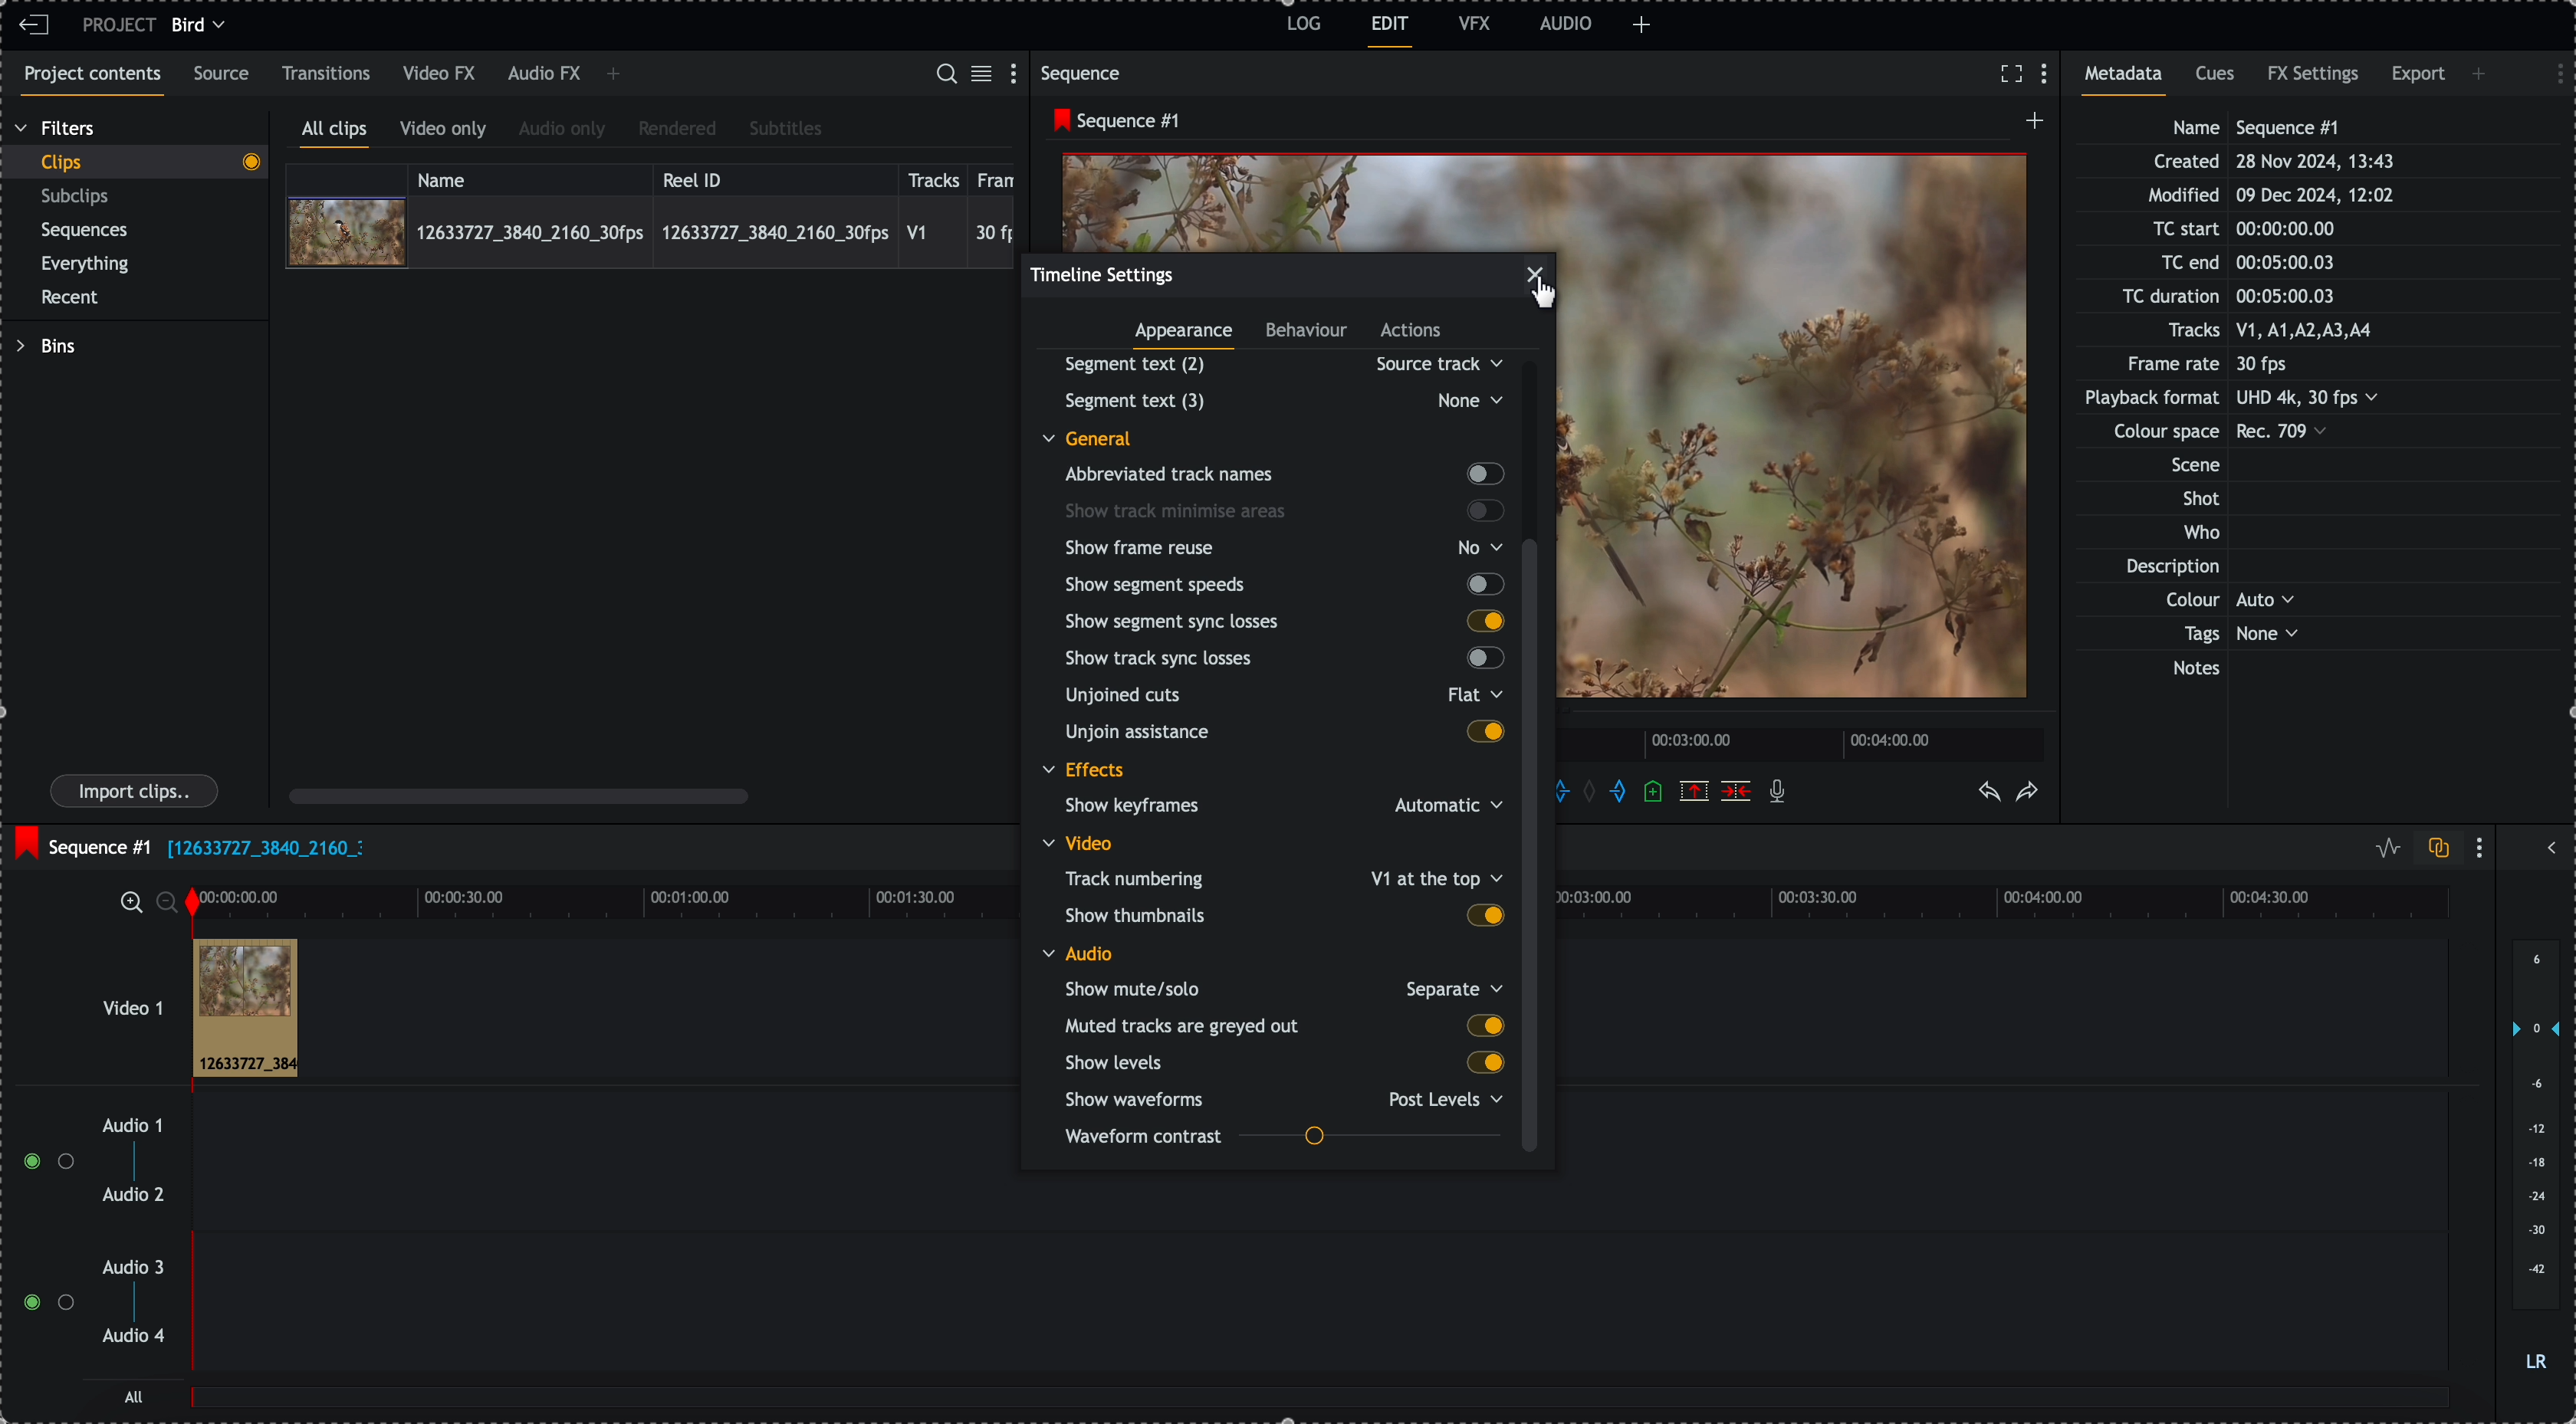  I want to click on tracks, so click(934, 177).